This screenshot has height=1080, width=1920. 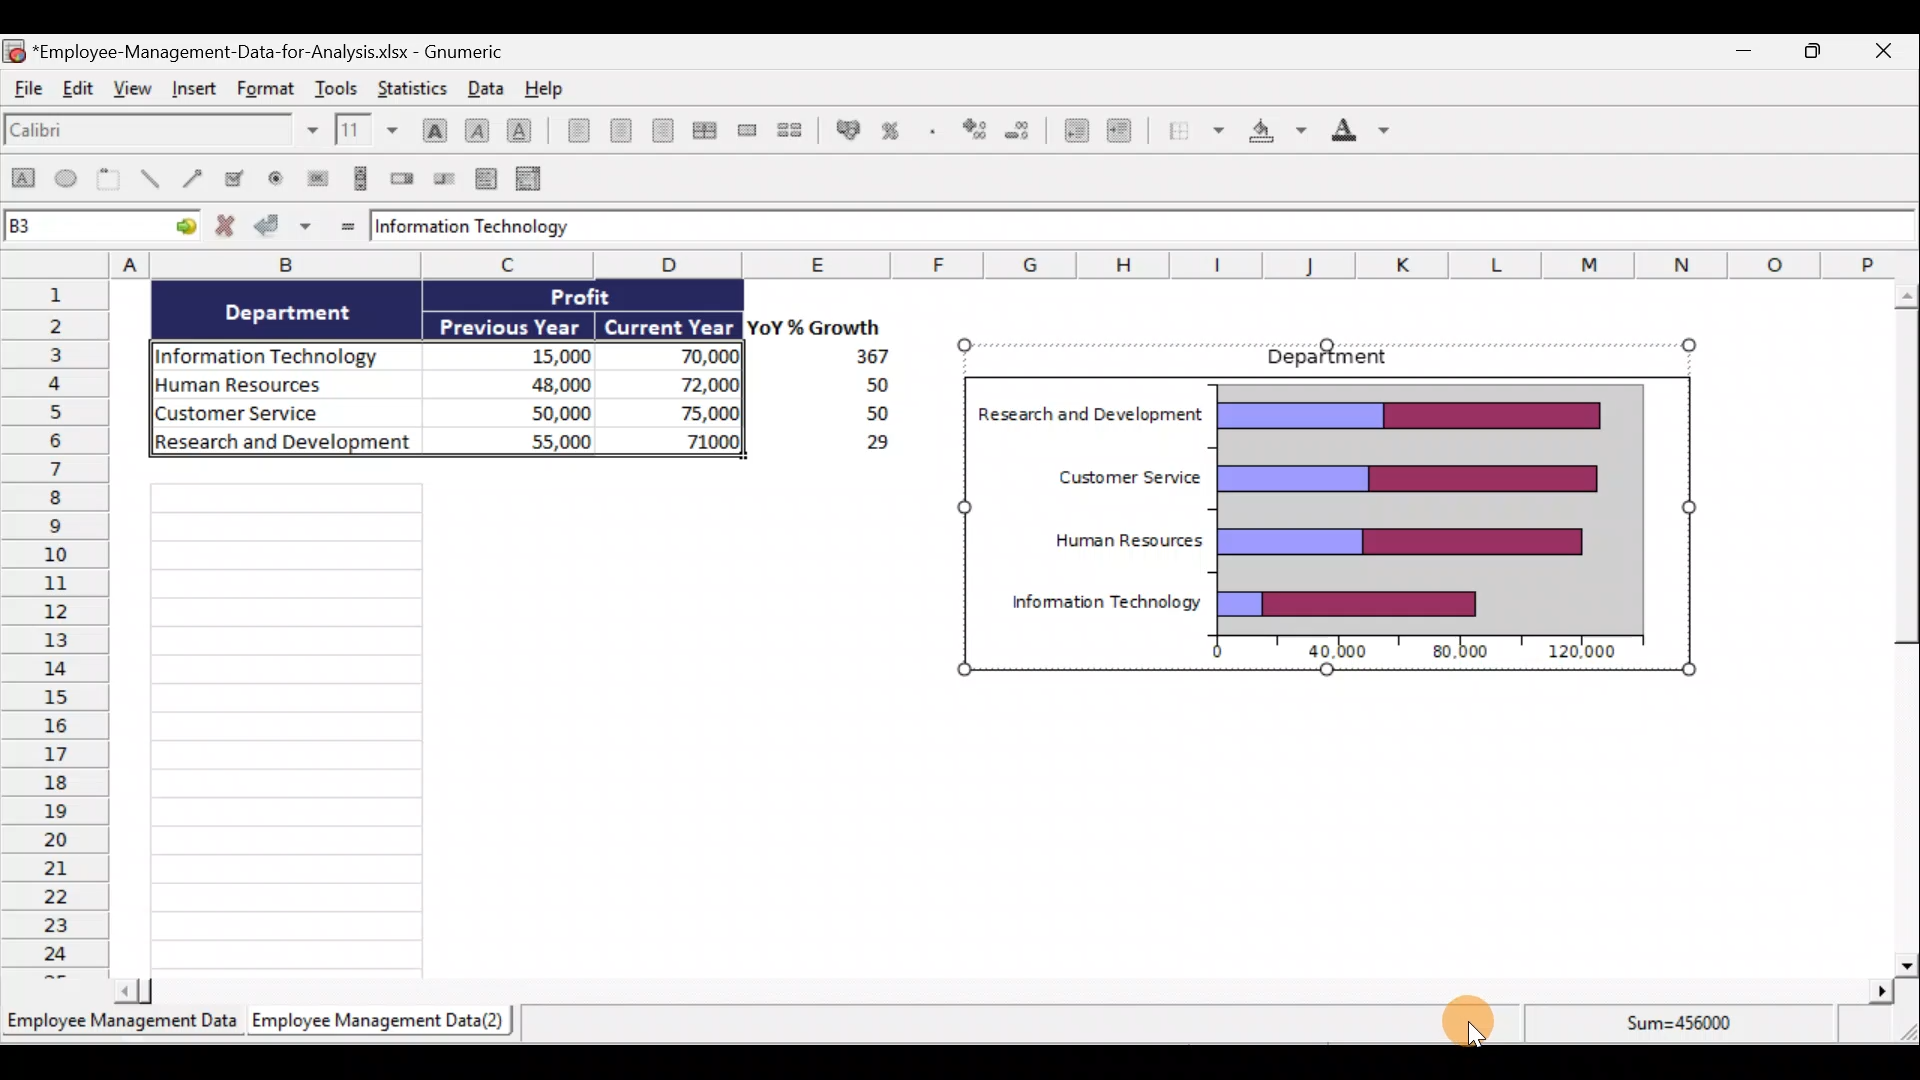 What do you see at coordinates (256, 49) in the screenshot?
I see `Document name` at bounding box center [256, 49].